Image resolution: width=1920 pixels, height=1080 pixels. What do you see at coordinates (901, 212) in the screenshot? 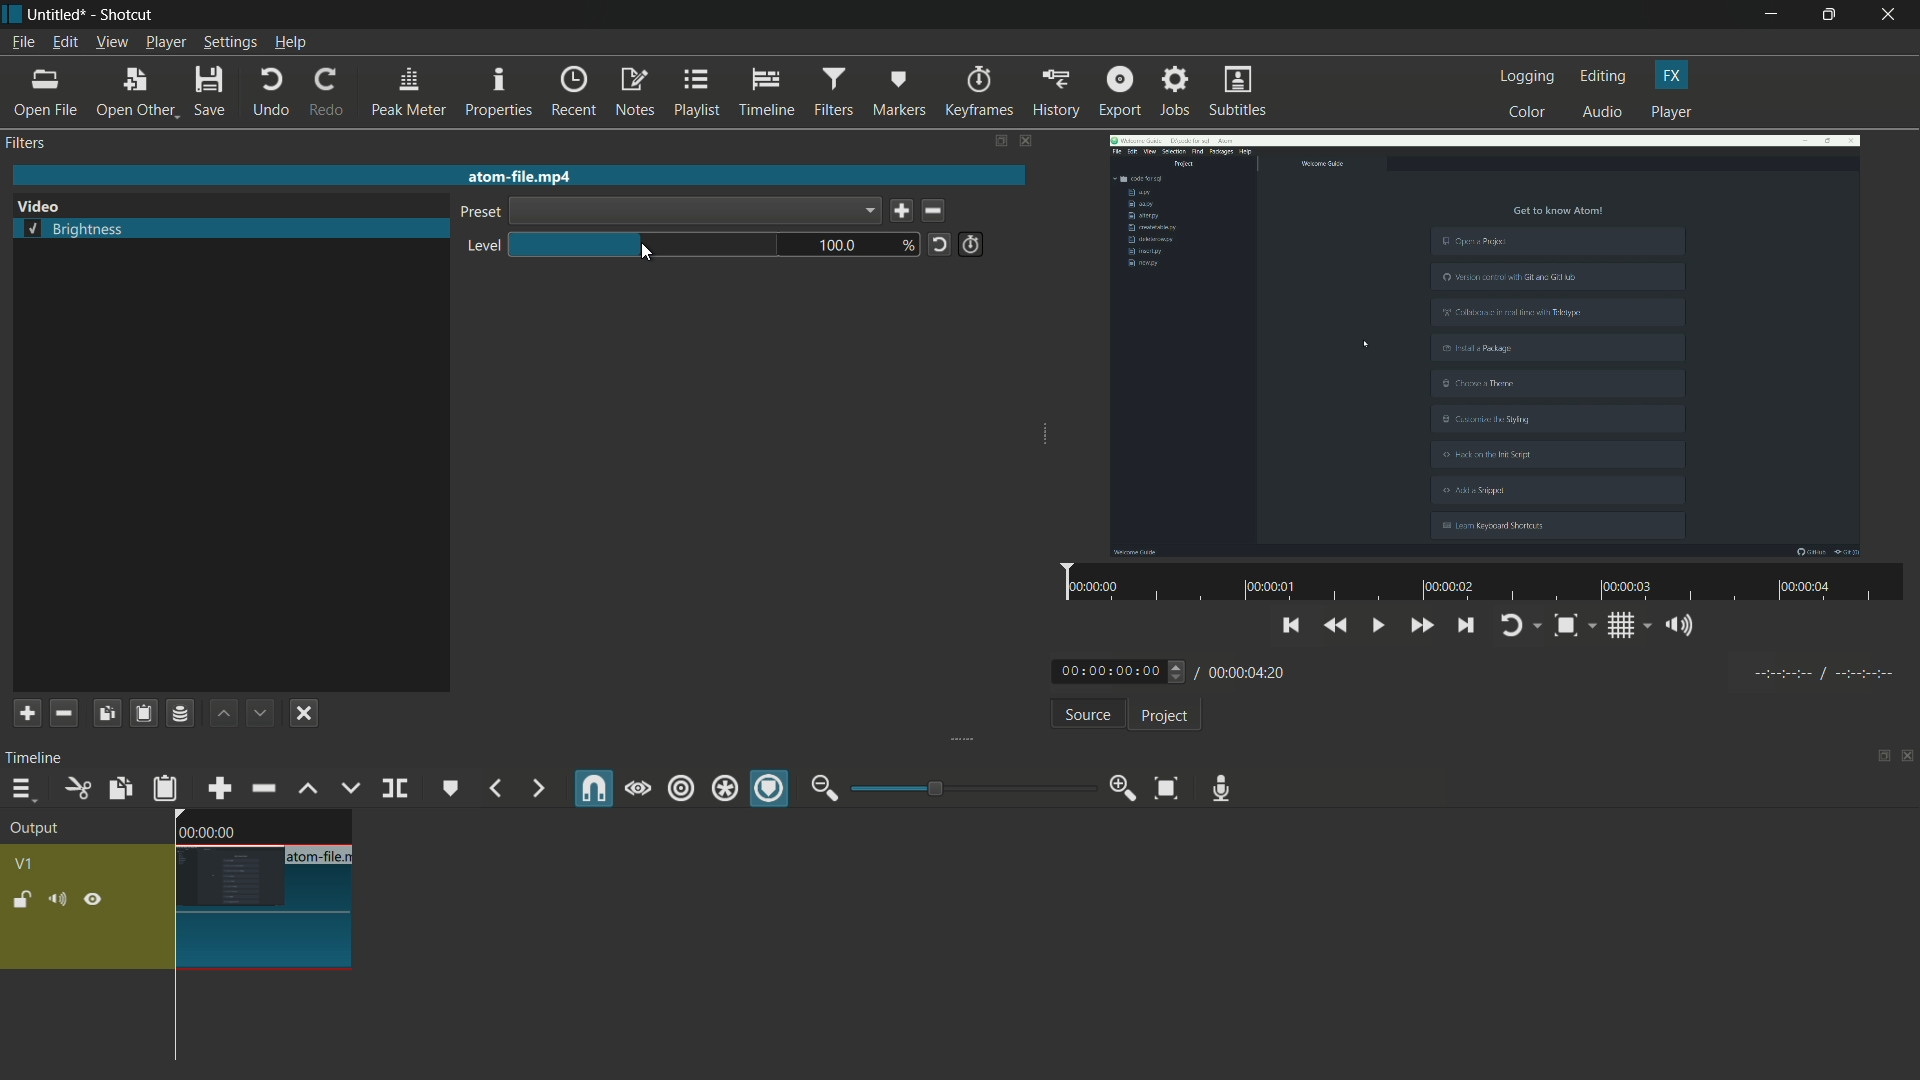
I see `save` at bounding box center [901, 212].